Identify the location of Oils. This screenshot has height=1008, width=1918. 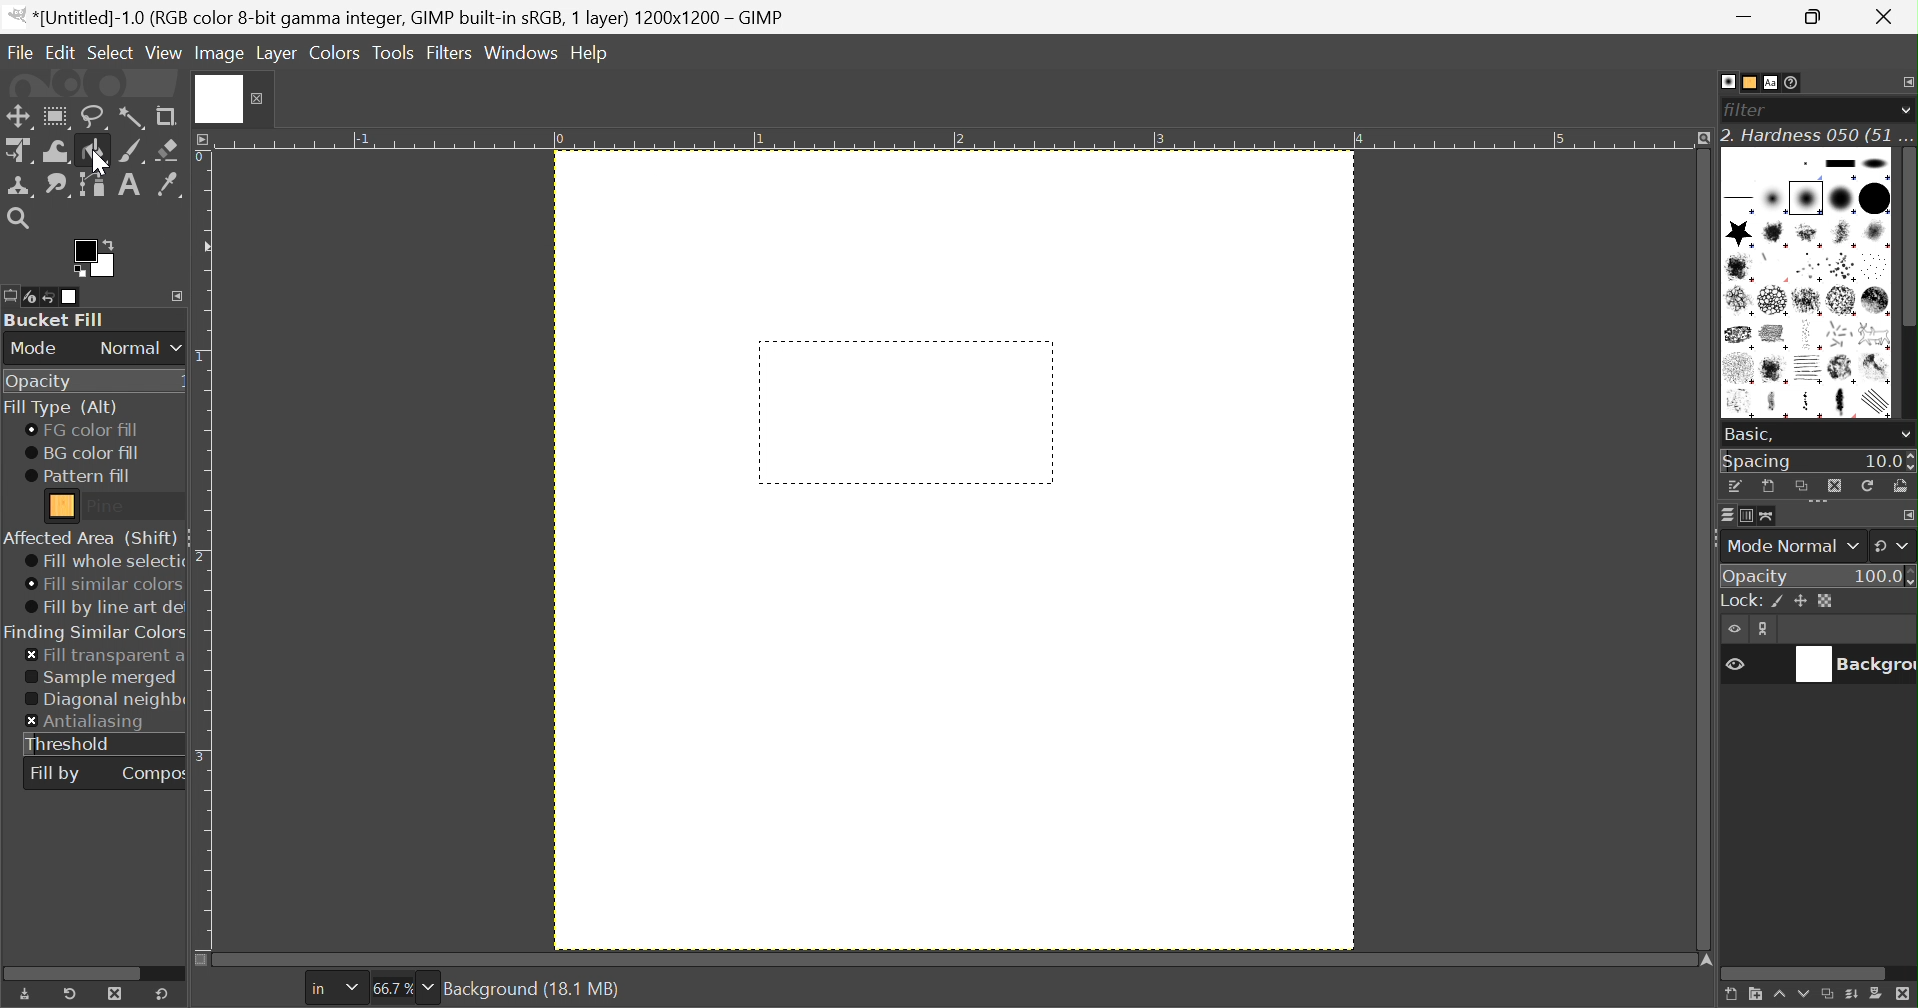
(1876, 367).